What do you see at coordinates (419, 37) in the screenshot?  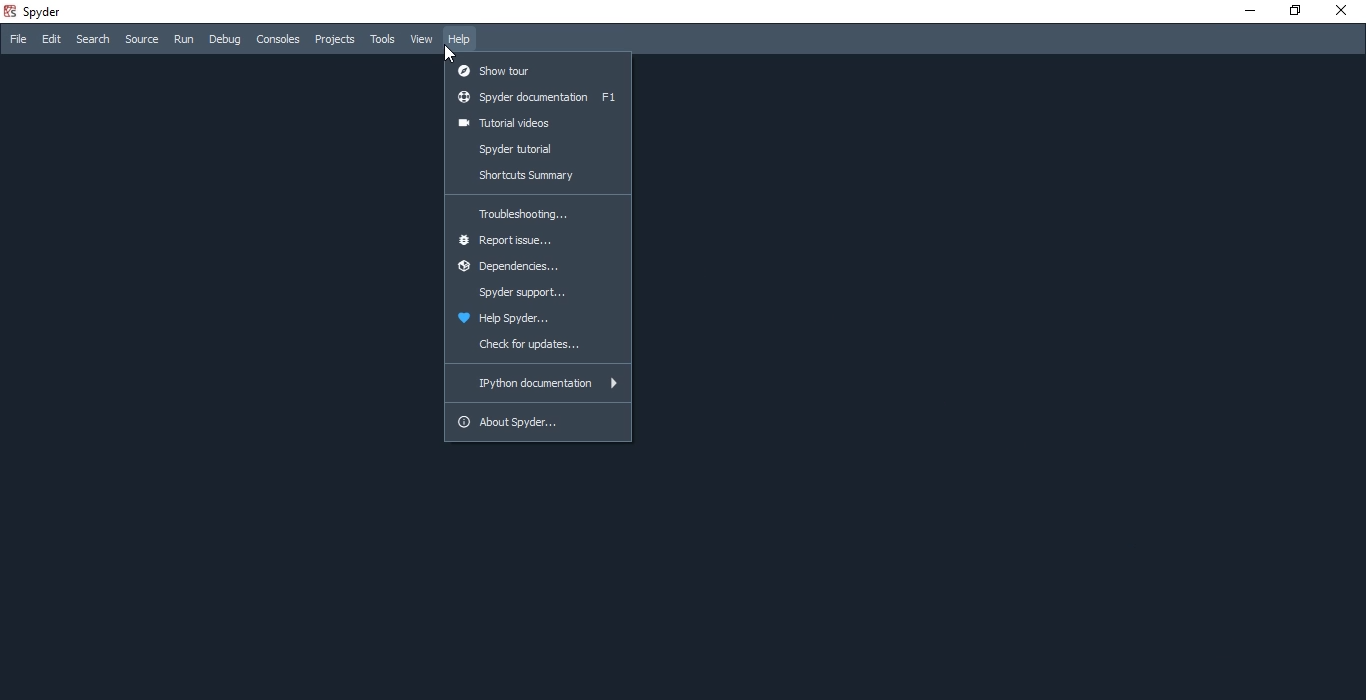 I see `View` at bounding box center [419, 37].